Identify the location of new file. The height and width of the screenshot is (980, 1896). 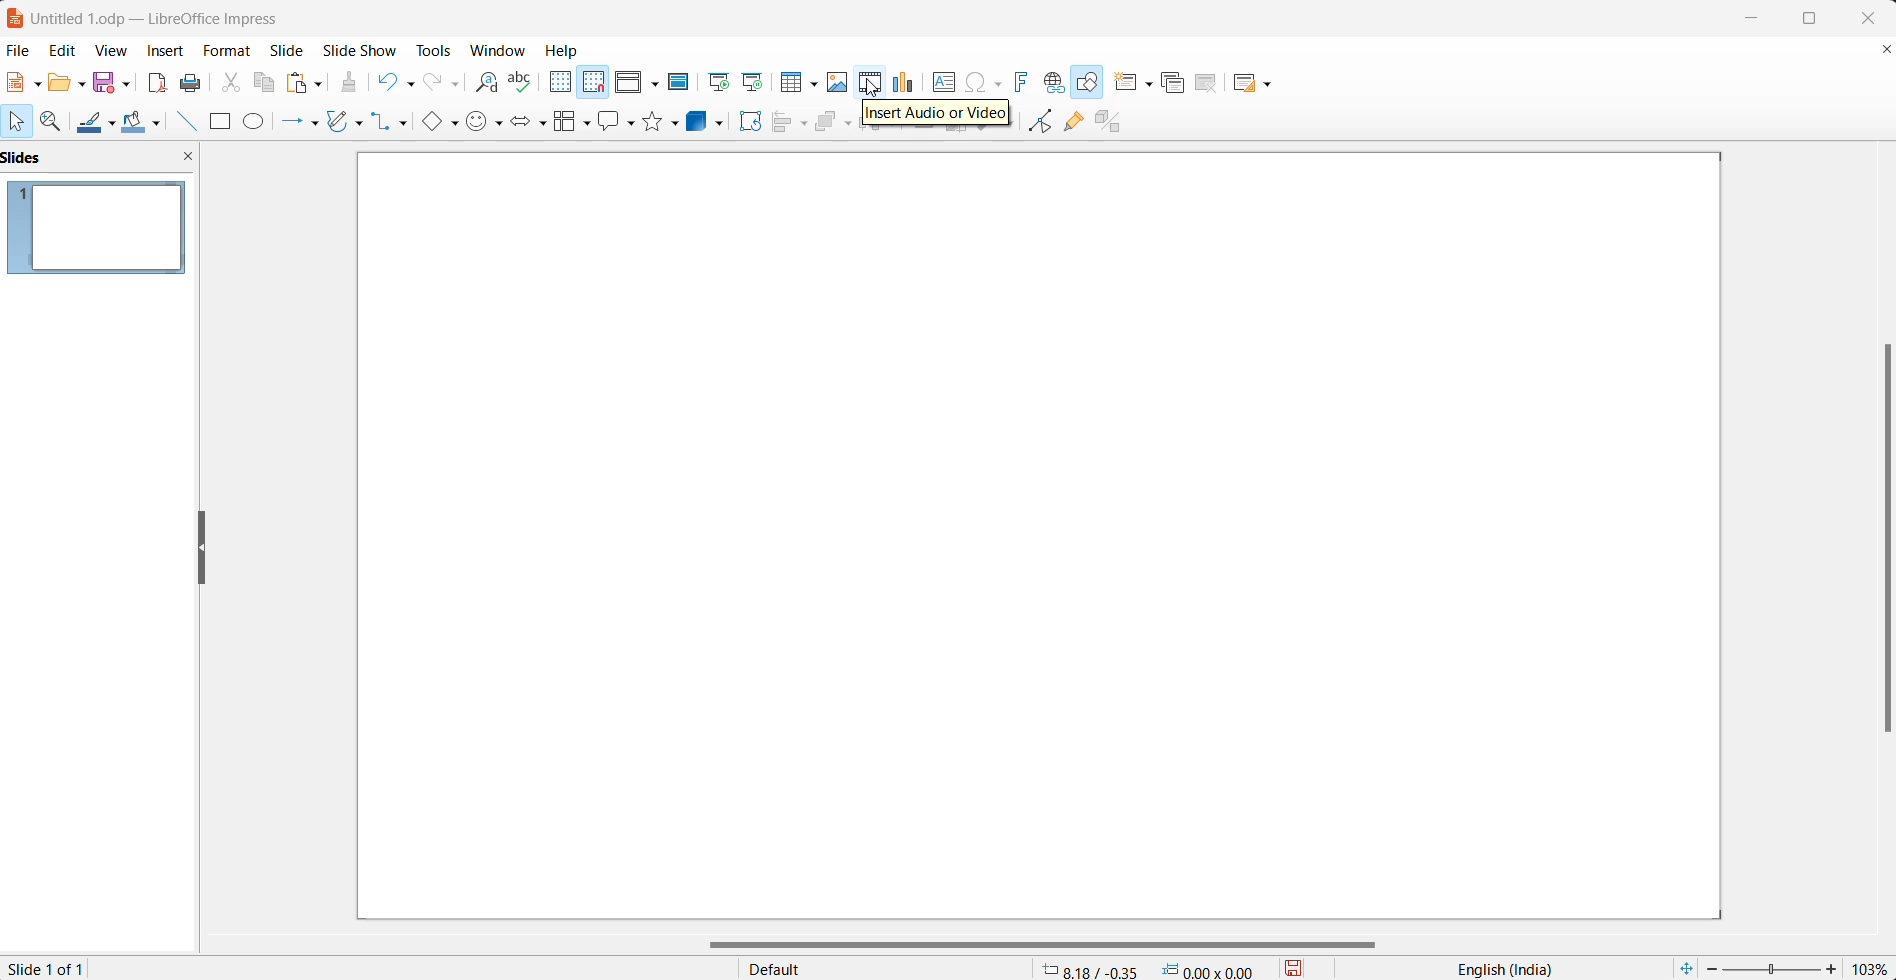
(15, 83).